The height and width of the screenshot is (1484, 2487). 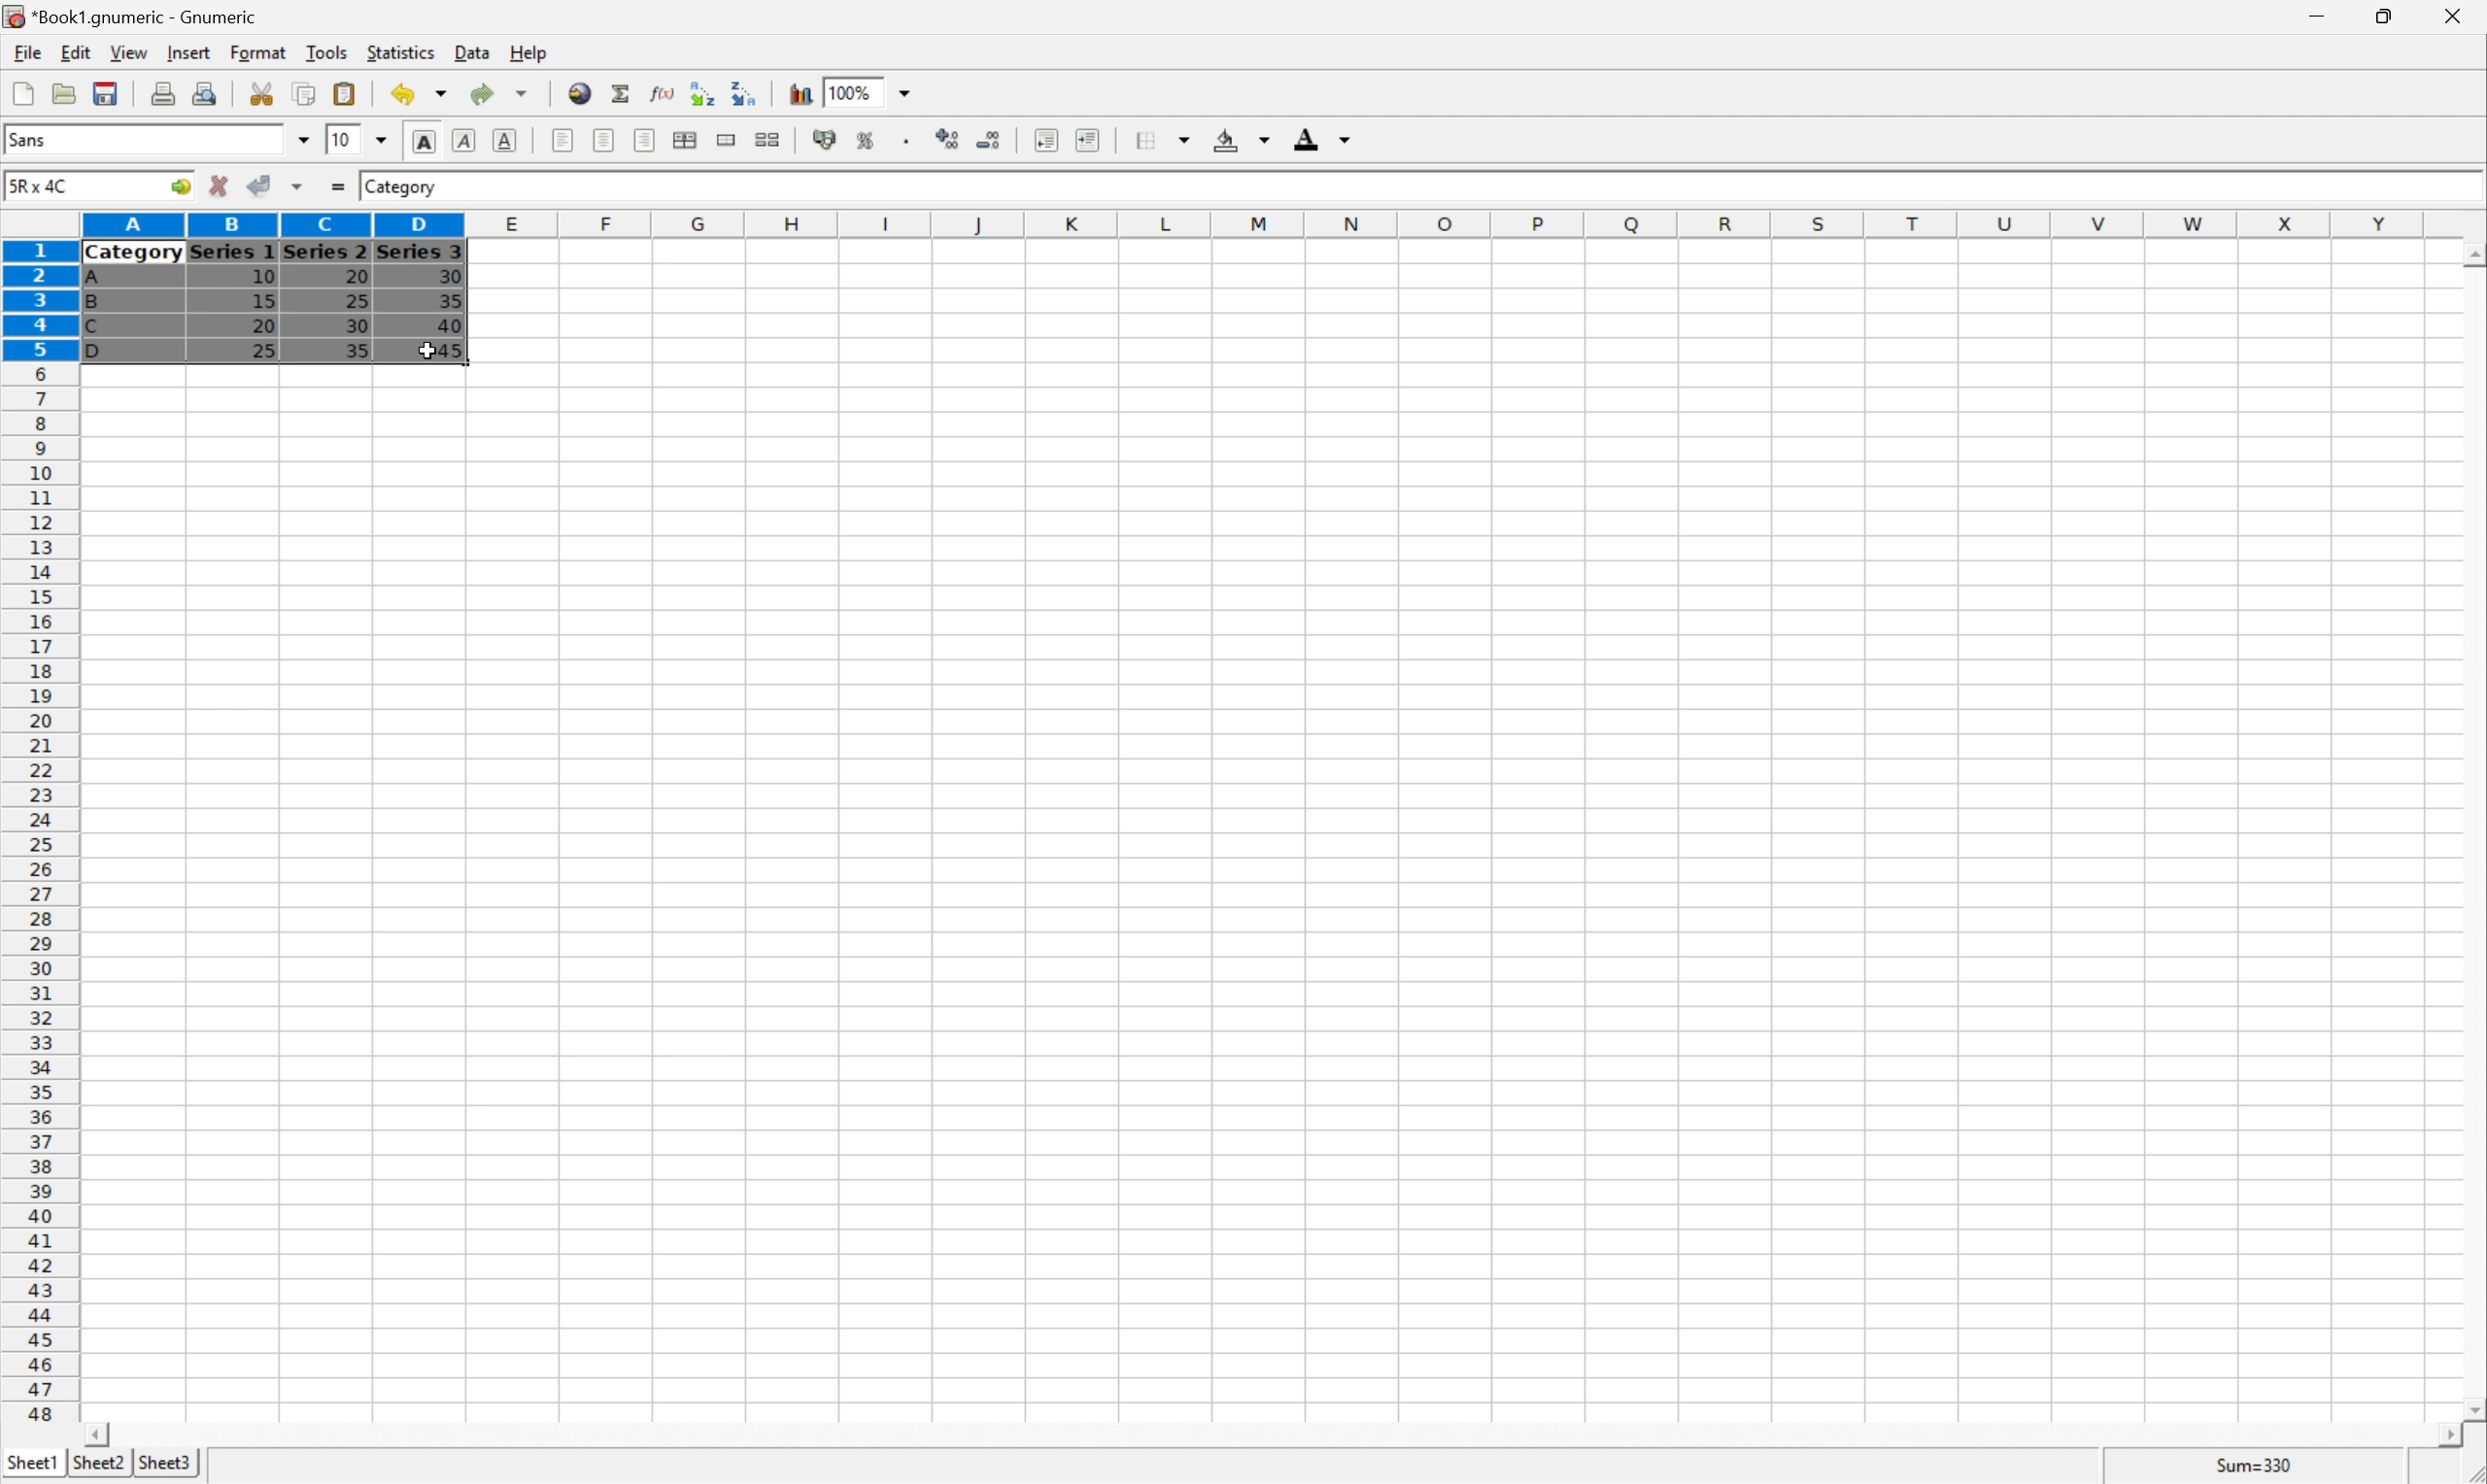 What do you see at coordinates (28, 52) in the screenshot?
I see `File` at bounding box center [28, 52].